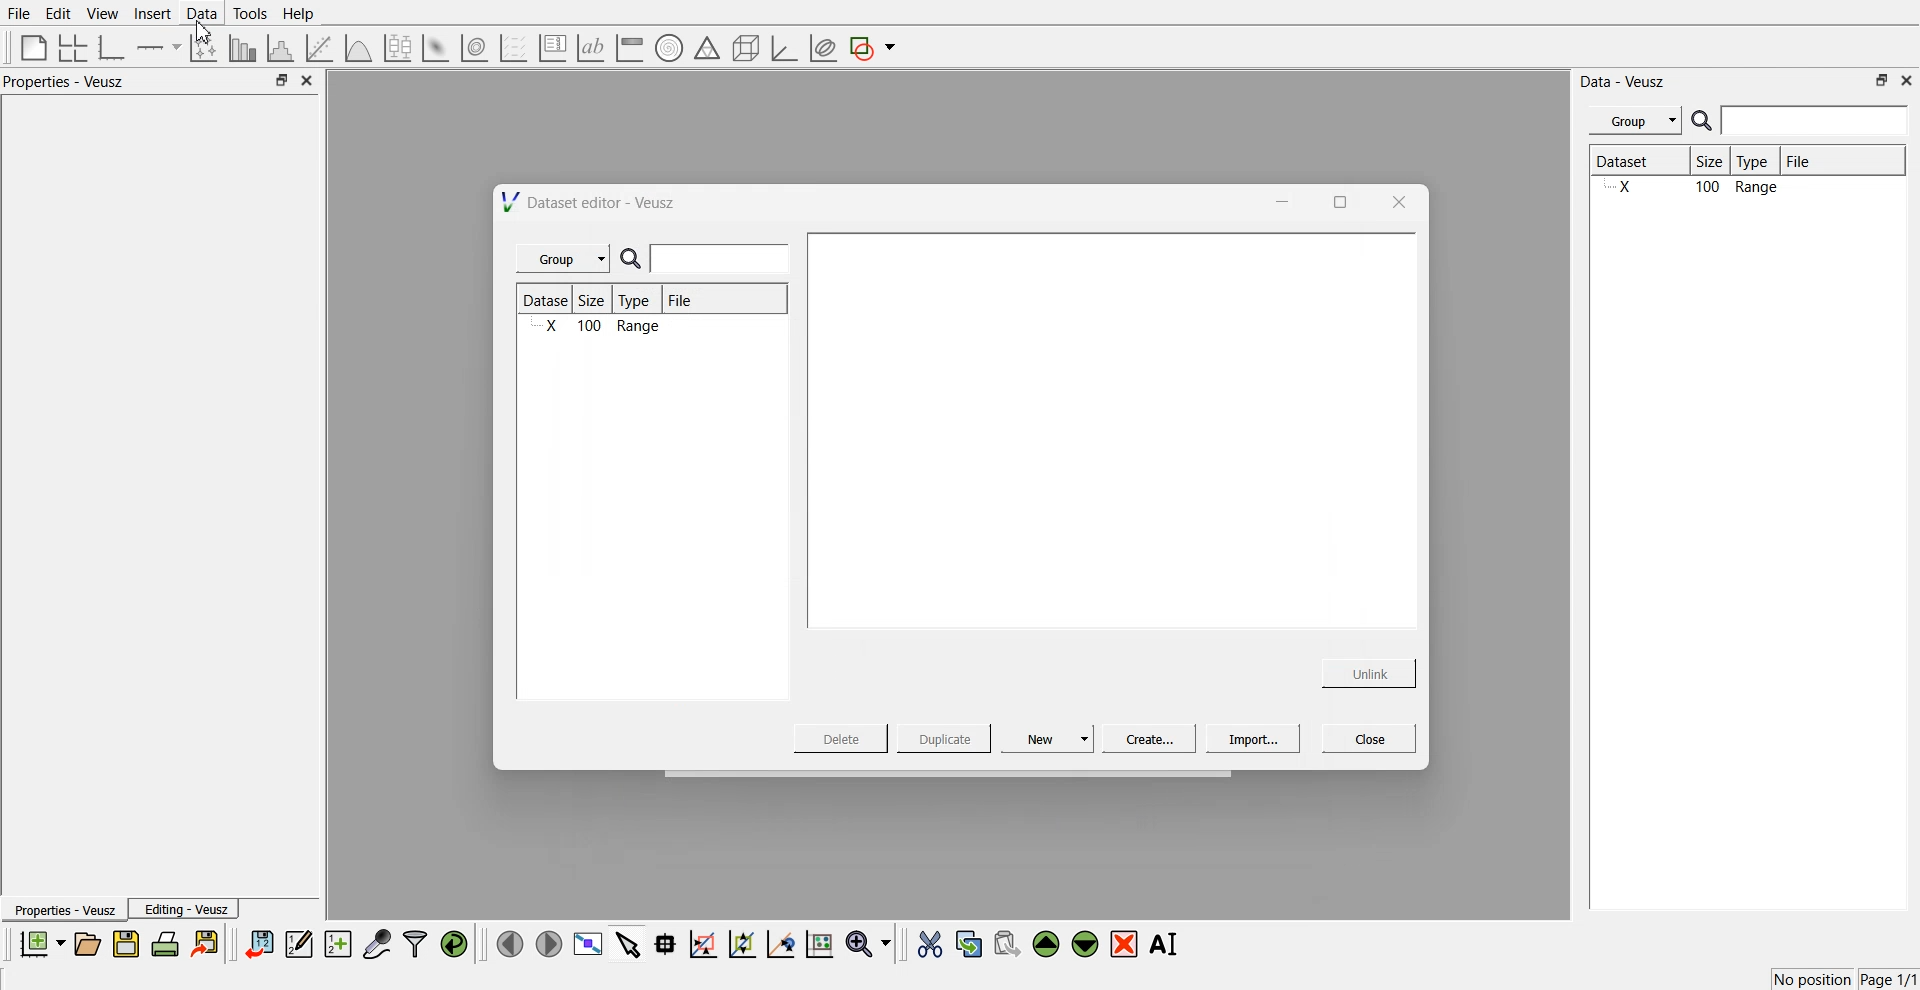 Image resolution: width=1920 pixels, height=990 pixels. Describe the element at coordinates (59, 13) in the screenshot. I see `Edit` at that location.